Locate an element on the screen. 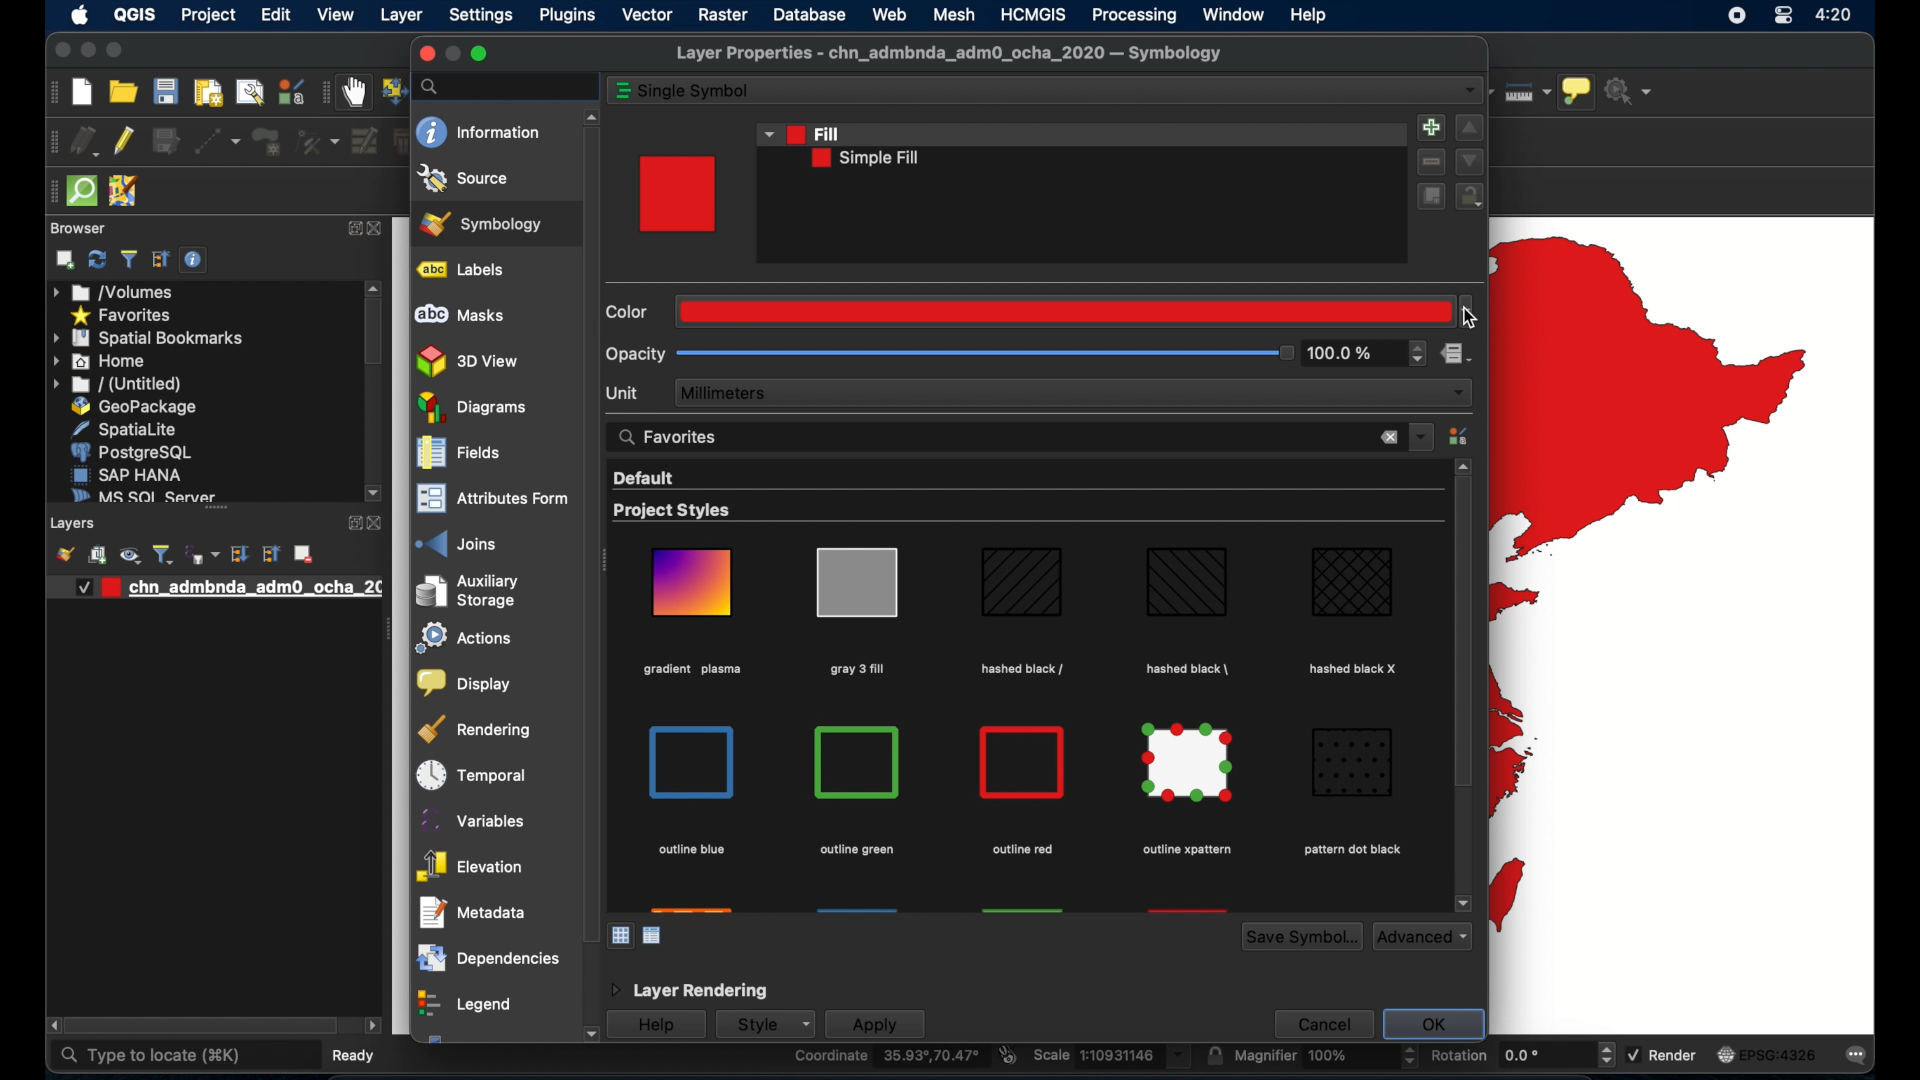 The height and width of the screenshot is (1080, 1920). drag handle is located at coordinates (386, 631).